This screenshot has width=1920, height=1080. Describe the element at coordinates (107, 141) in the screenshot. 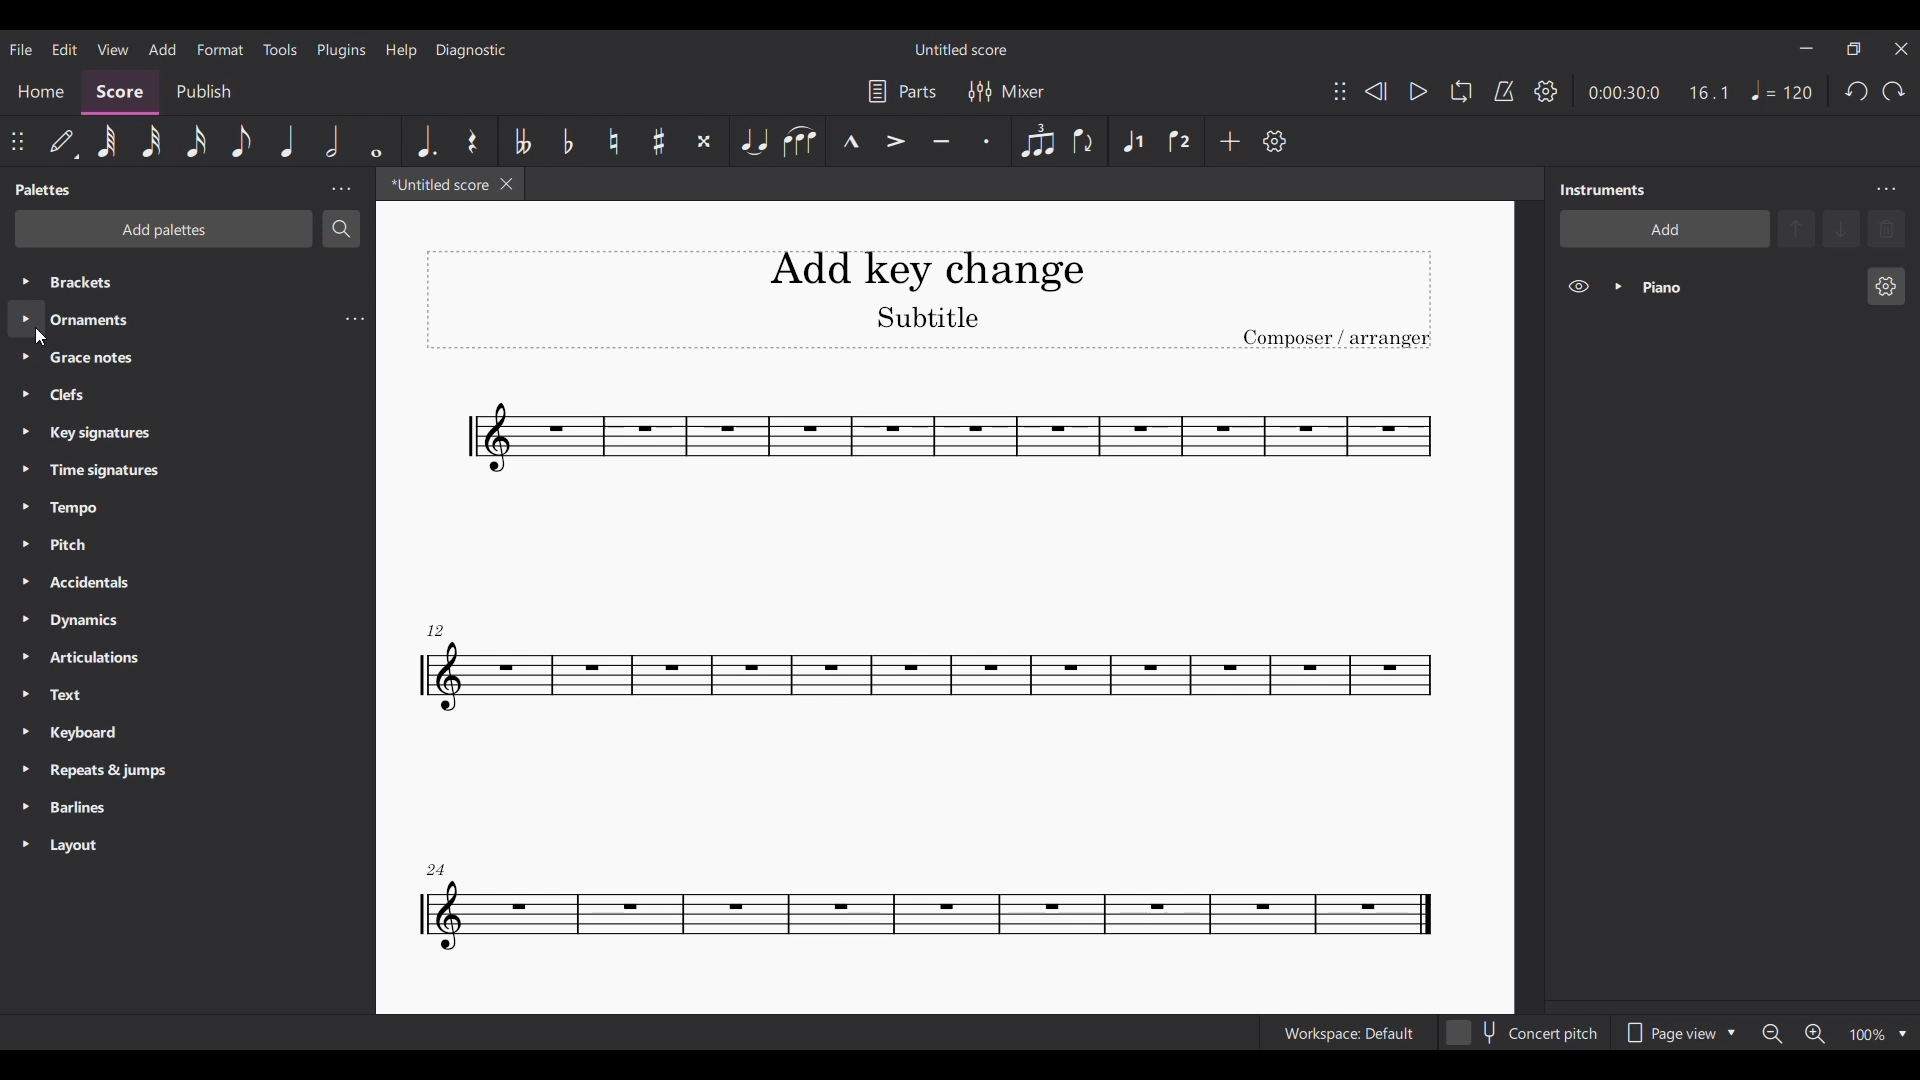

I see `64th note` at that location.